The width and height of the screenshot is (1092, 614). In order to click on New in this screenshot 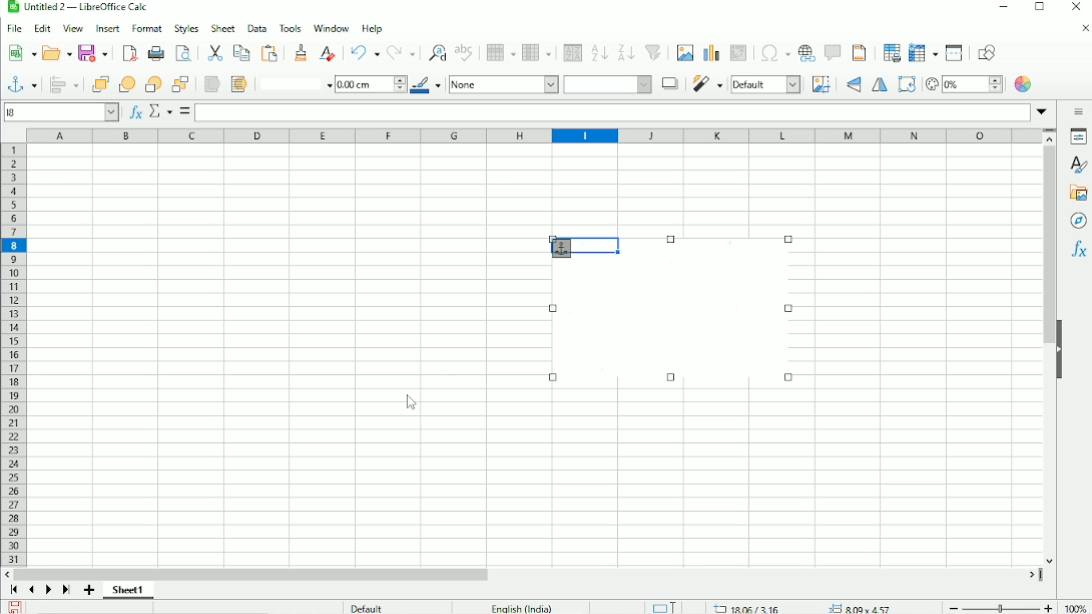, I will do `click(19, 54)`.